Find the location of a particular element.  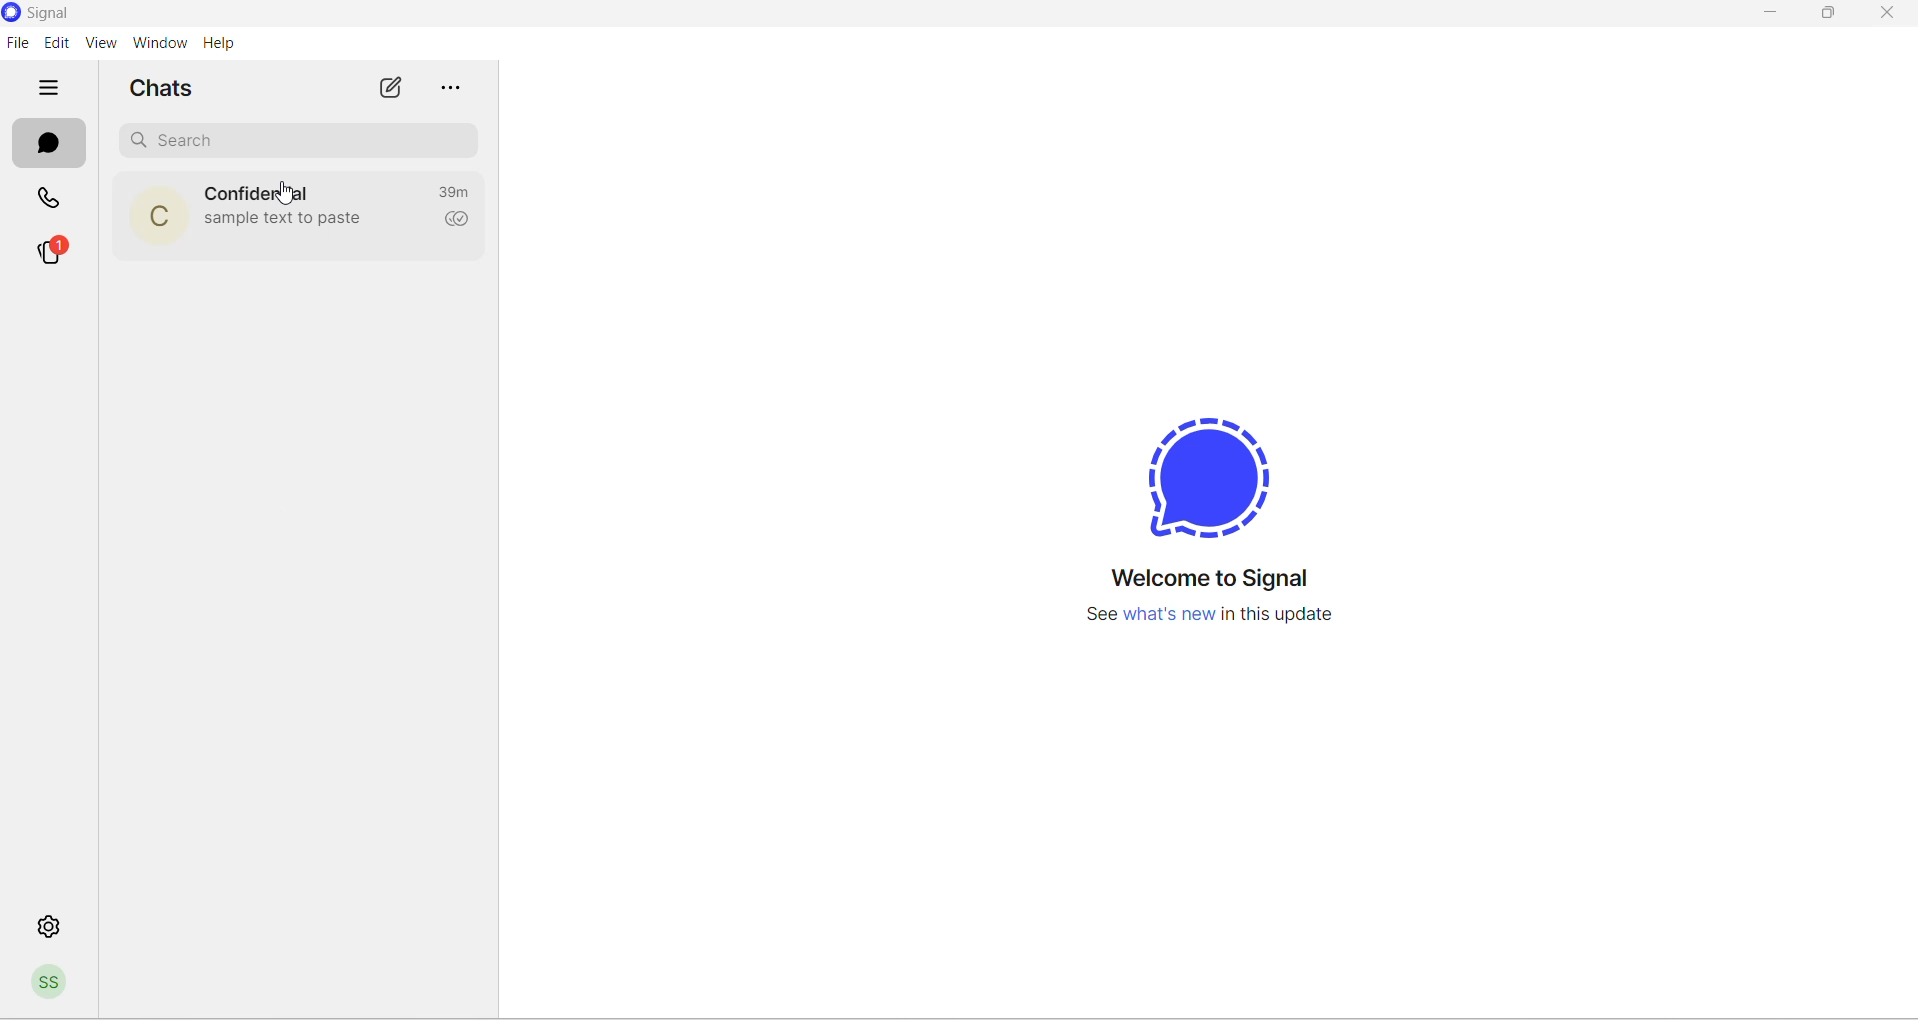

last message is located at coordinates (285, 223).